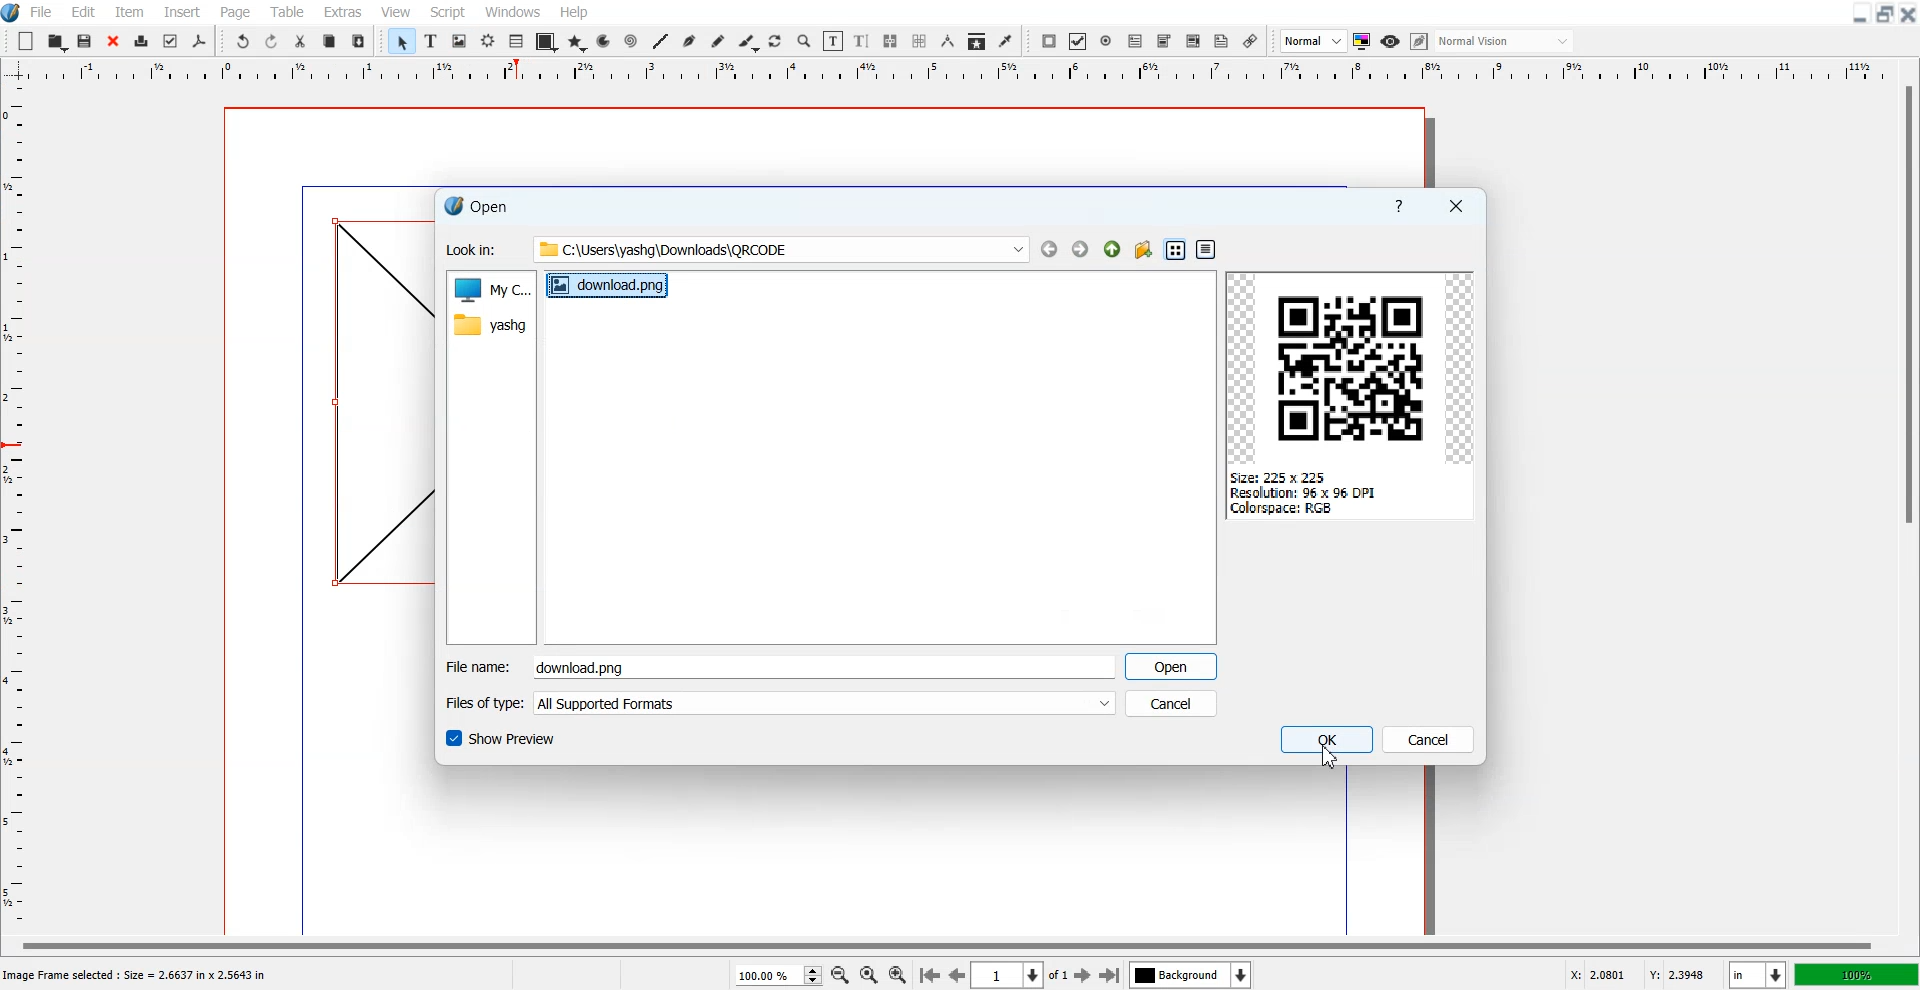  I want to click on Cursor, so click(1331, 755).